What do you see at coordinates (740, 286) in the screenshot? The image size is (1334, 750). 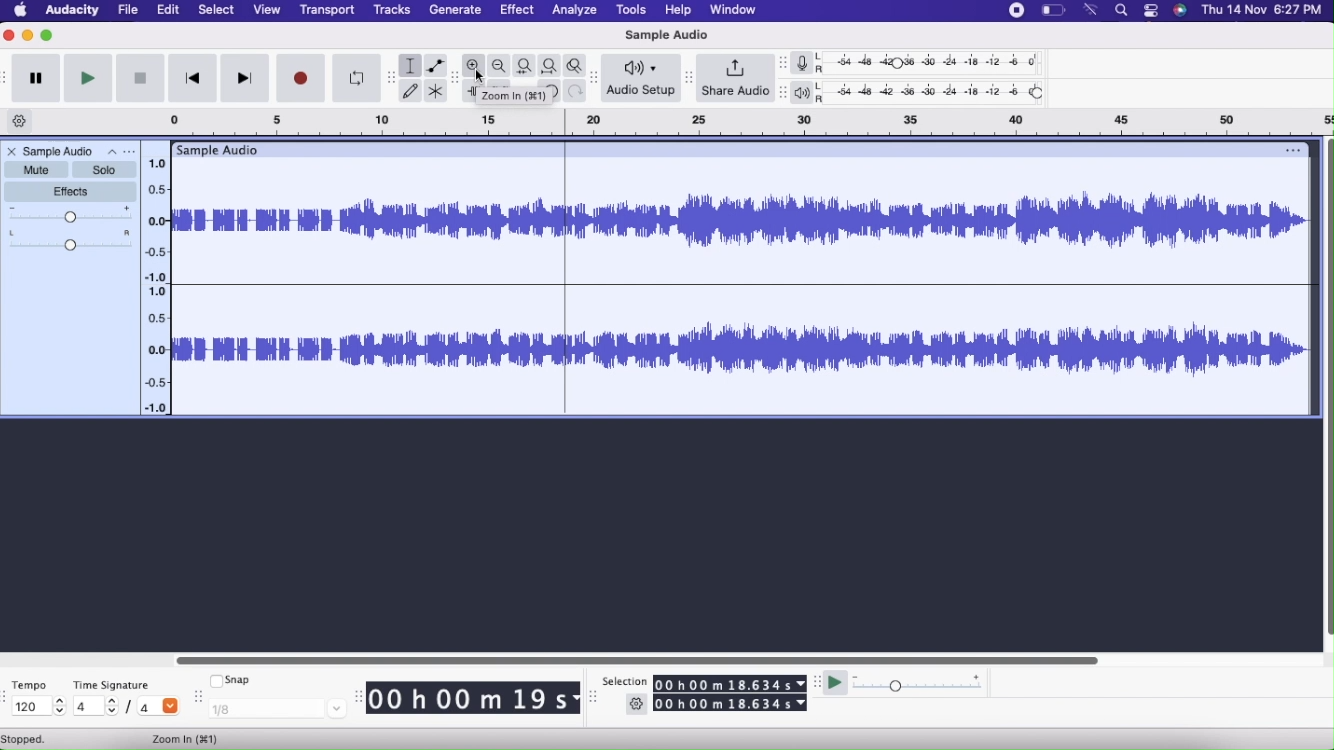 I see `Audio File` at bounding box center [740, 286].